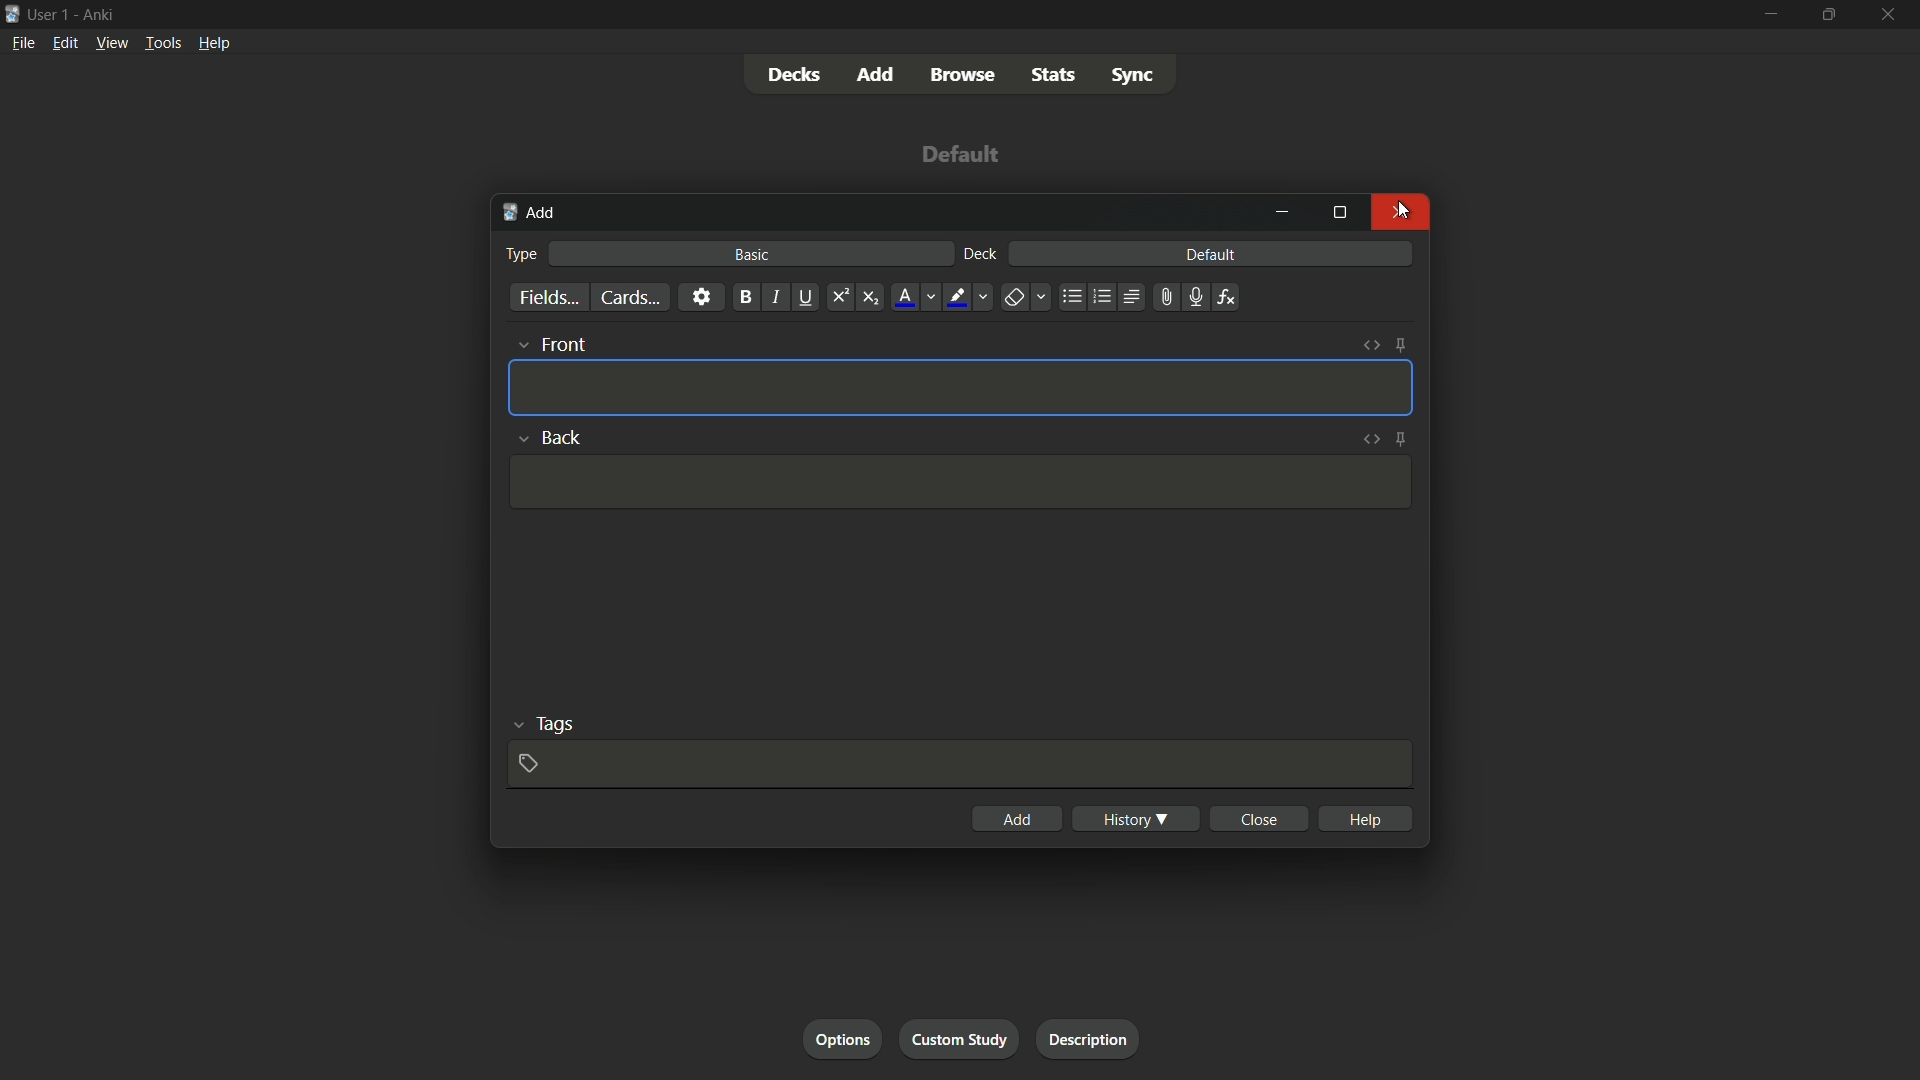 The height and width of the screenshot is (1080, 1920). I want to click on front, so click(549, 341).